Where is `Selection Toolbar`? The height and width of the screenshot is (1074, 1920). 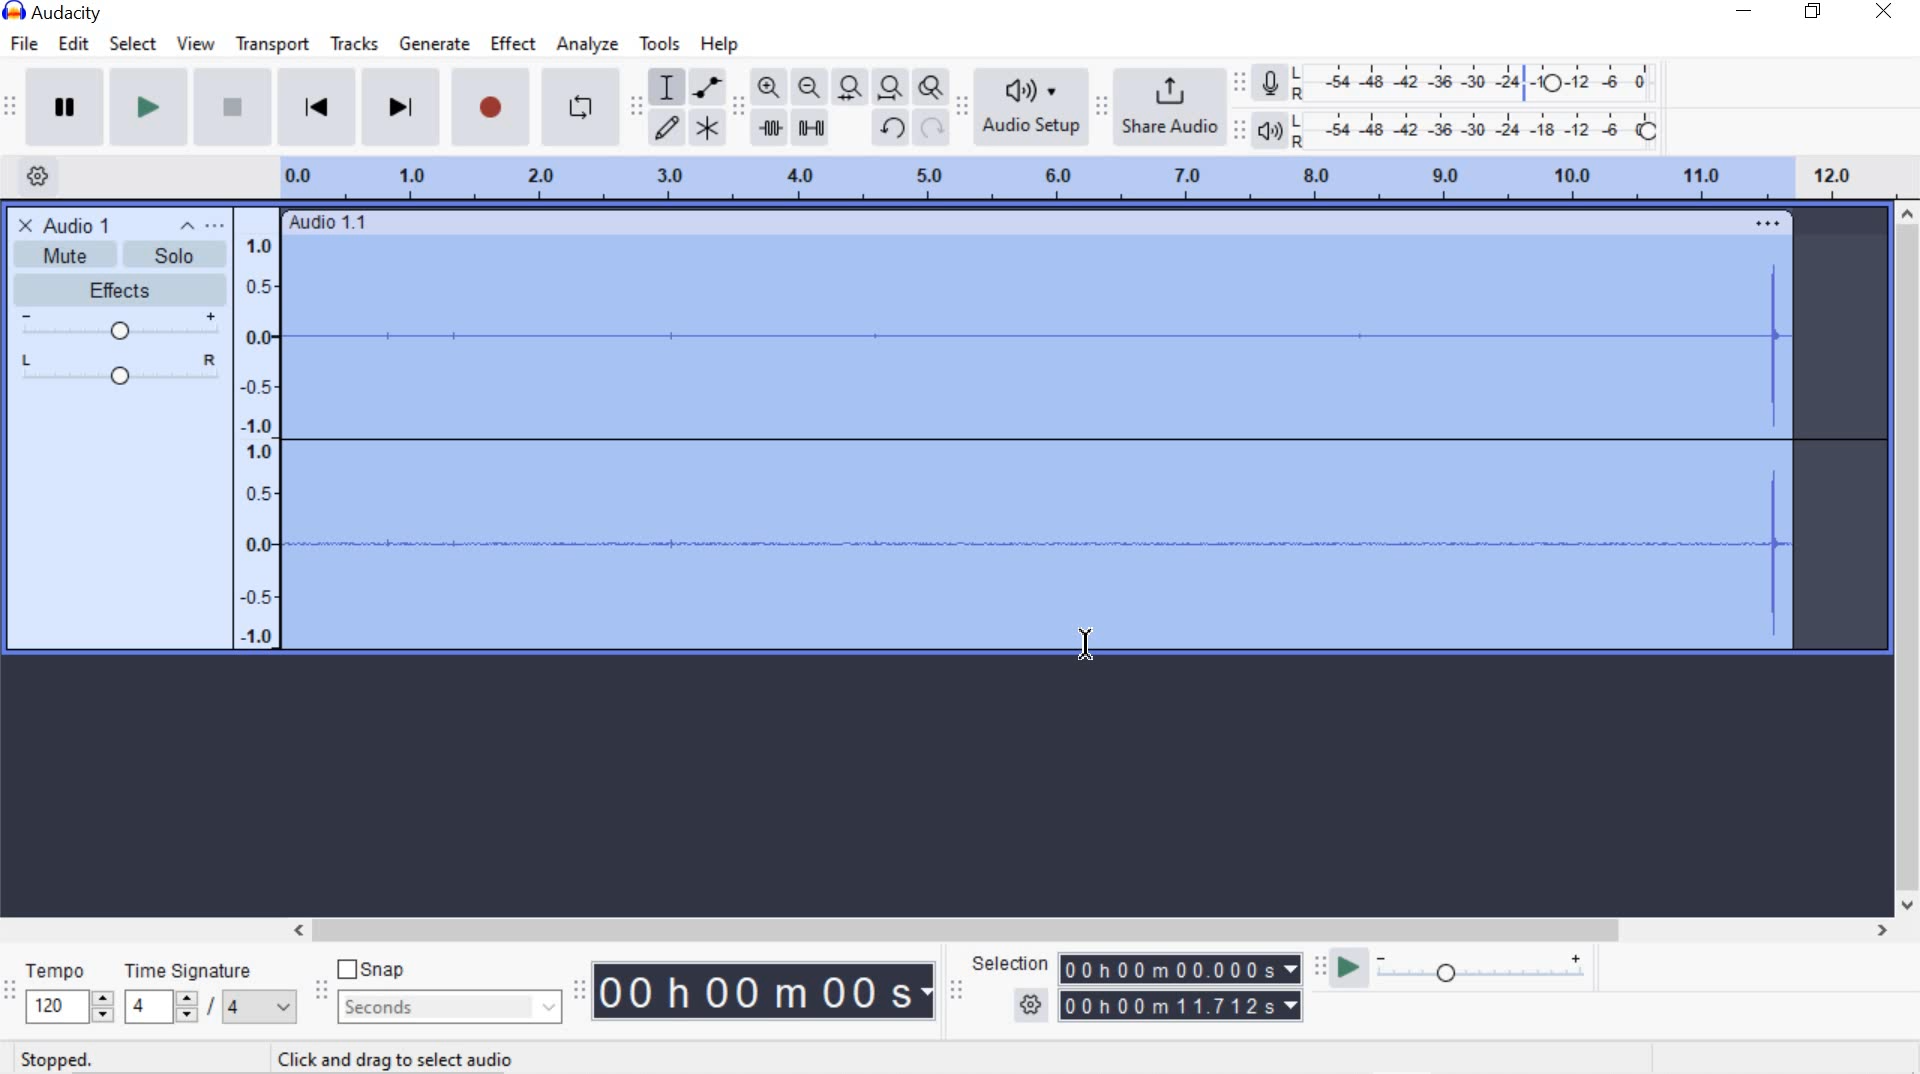
Selection Toolbar is located at coordinates (955, 989).